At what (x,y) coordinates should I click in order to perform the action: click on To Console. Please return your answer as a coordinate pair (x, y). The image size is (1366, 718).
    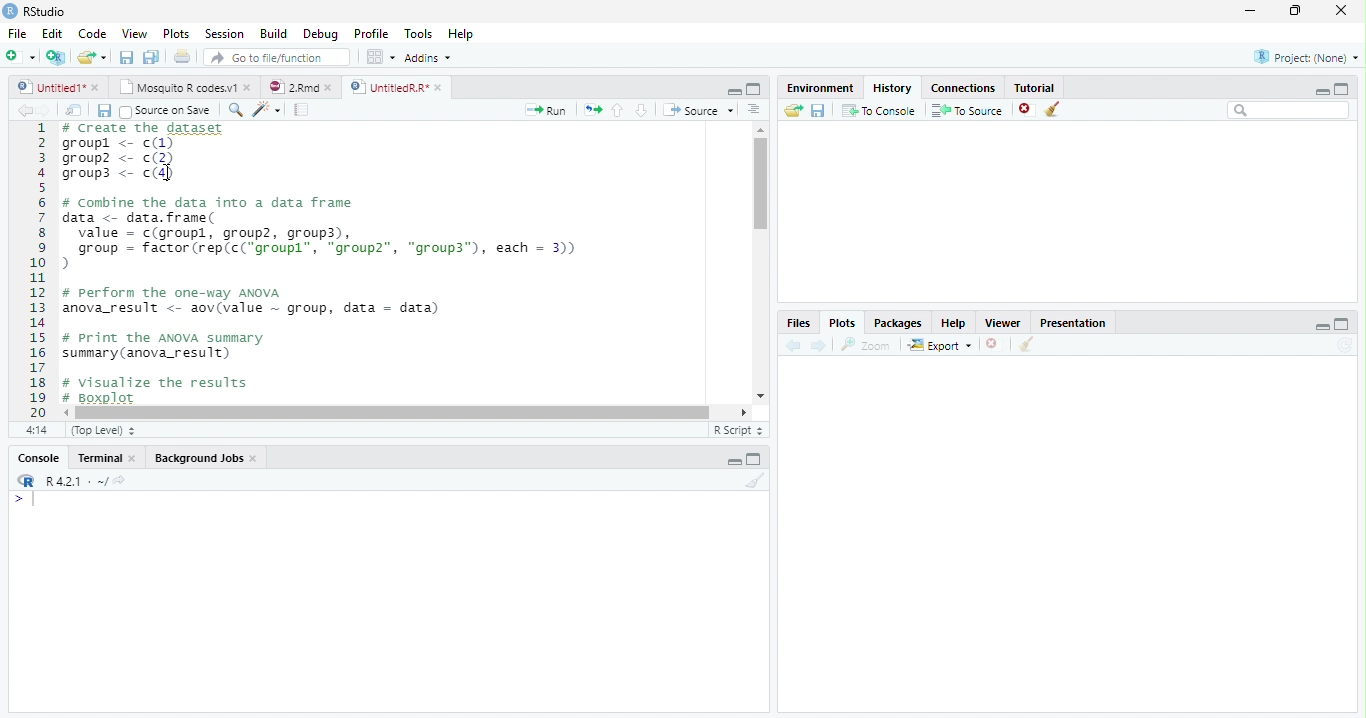
    Looking at the image, I should click on (879, 110).